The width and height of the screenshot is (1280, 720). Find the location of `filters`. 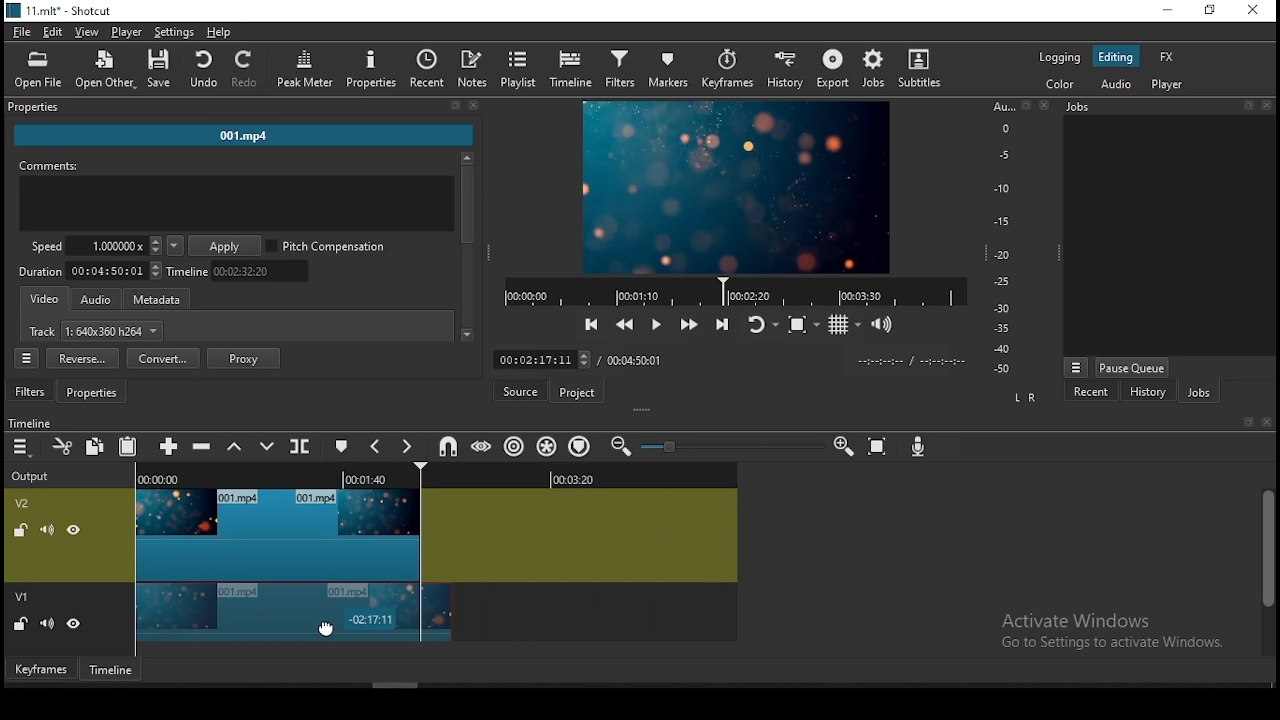

filters is located at coordinates (32, 392).